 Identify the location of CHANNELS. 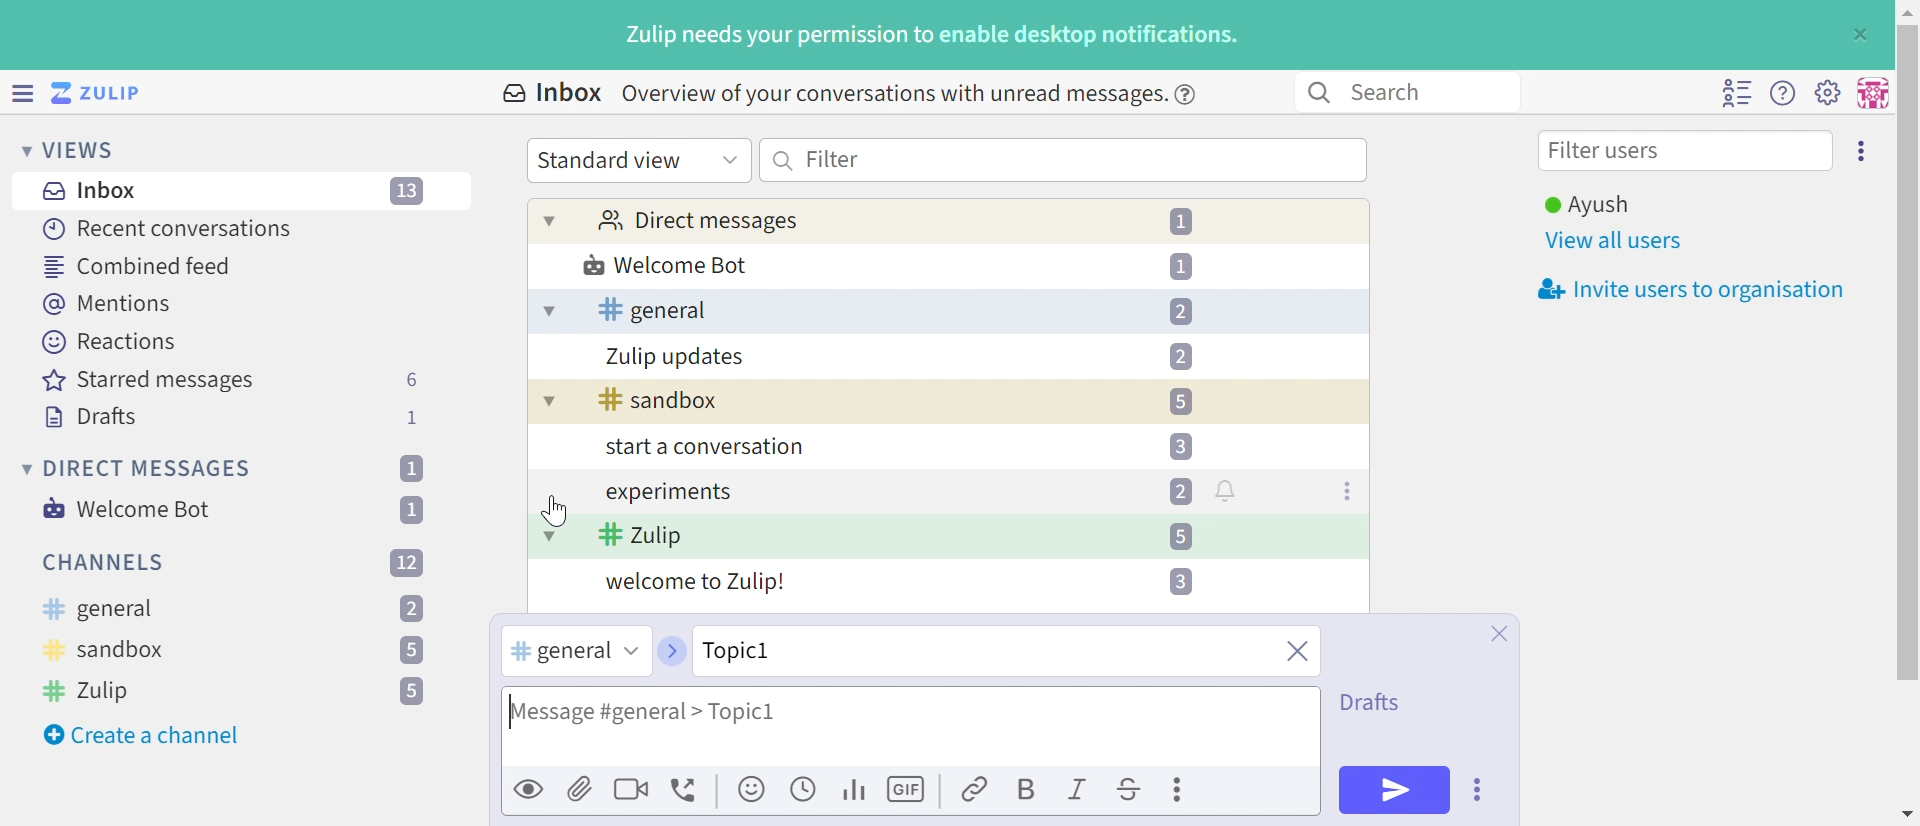
(105, 563).